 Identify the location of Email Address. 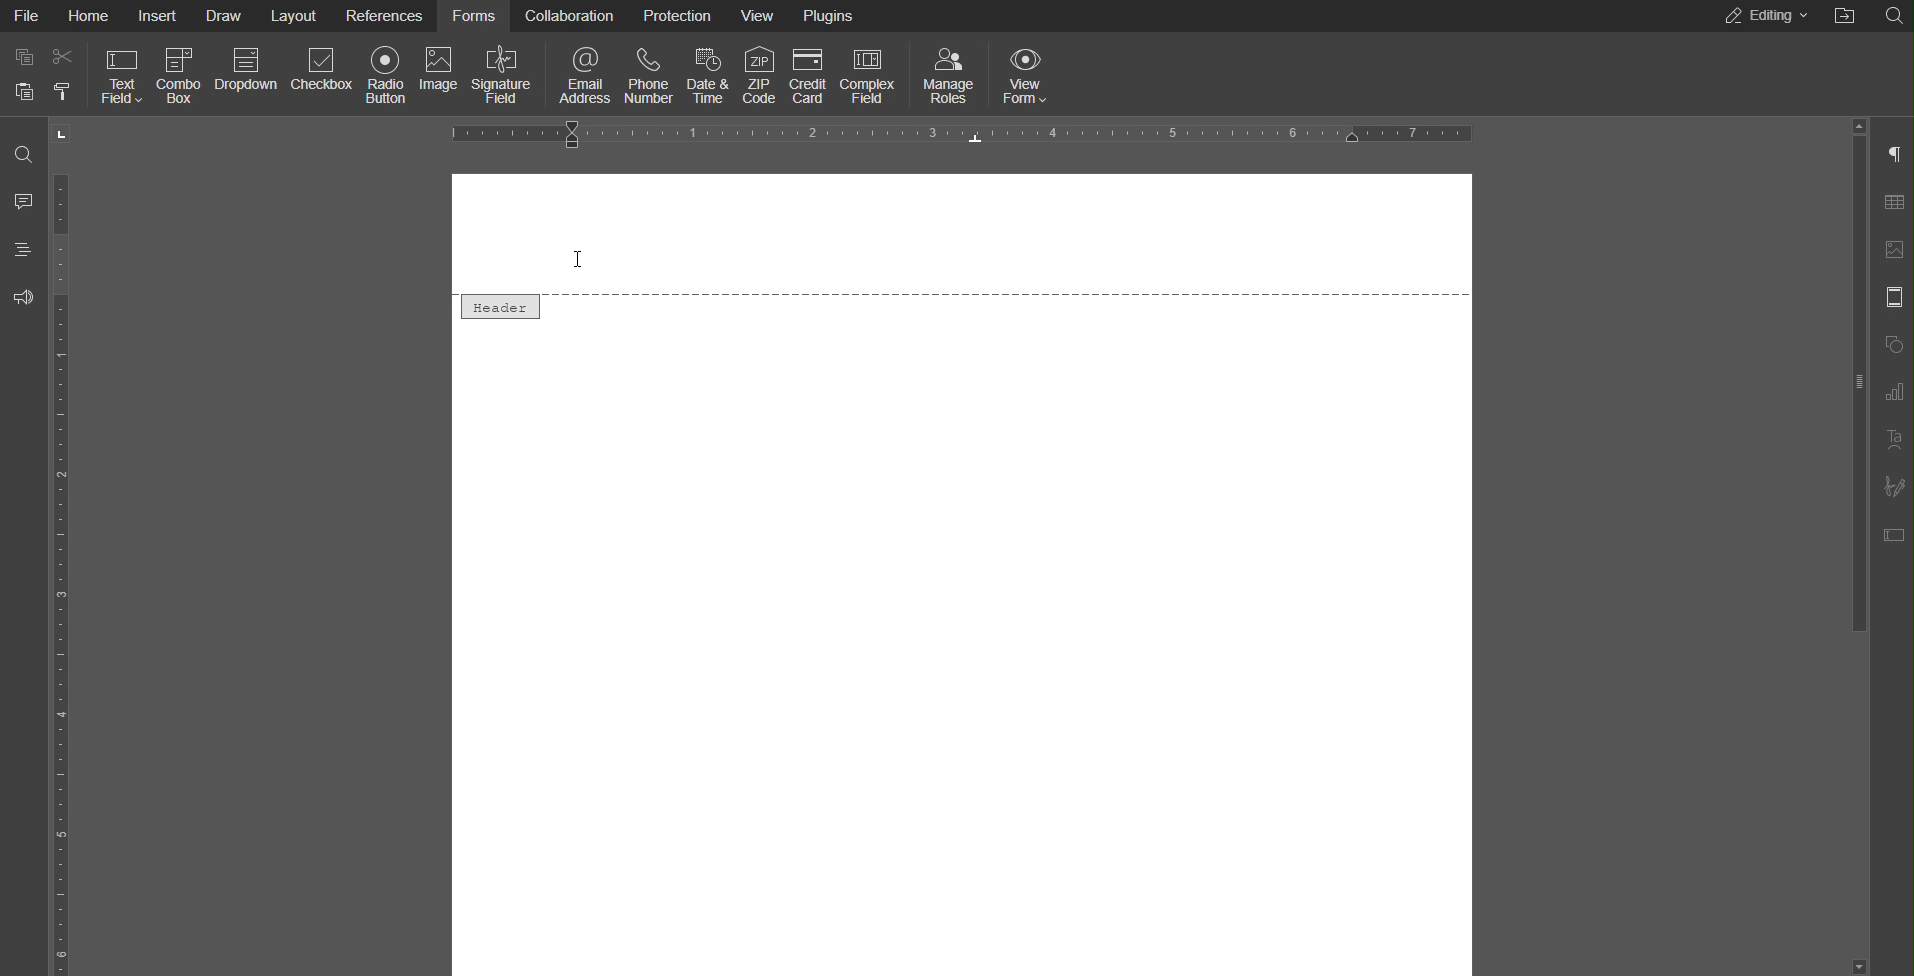
(579, 73).